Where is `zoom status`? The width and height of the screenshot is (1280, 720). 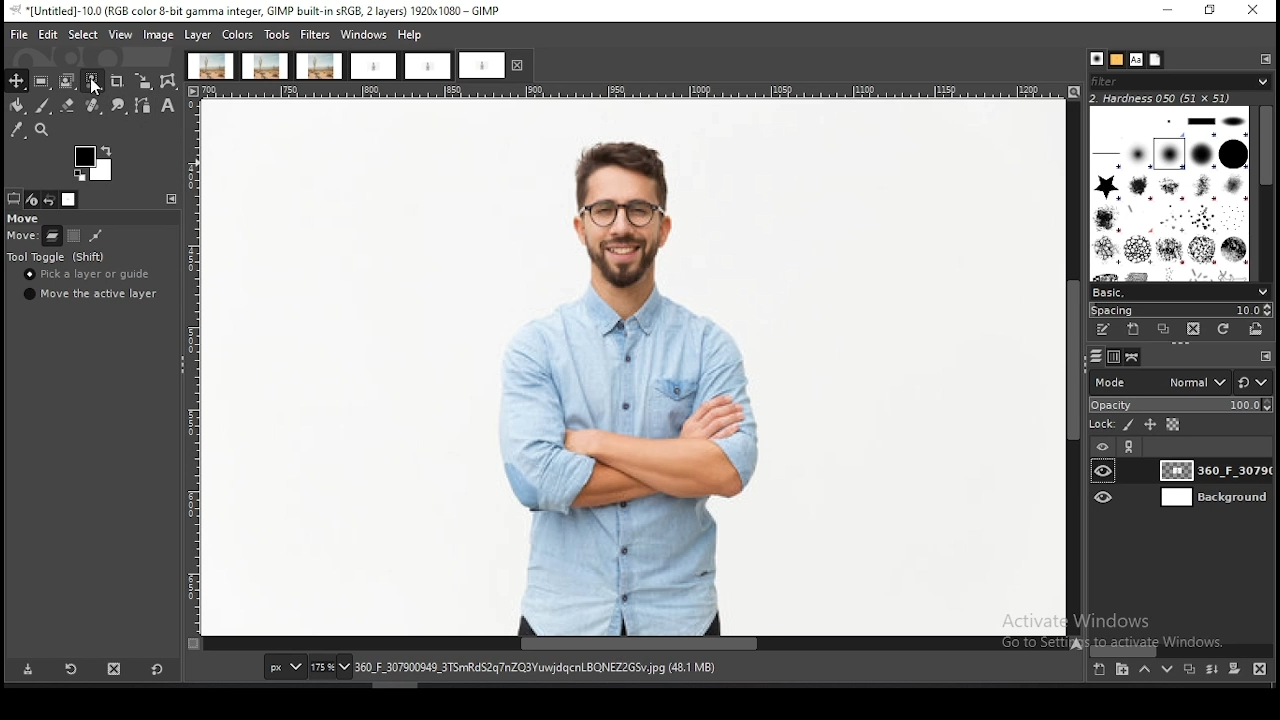
zoom status is located at coordinates (332, 668).